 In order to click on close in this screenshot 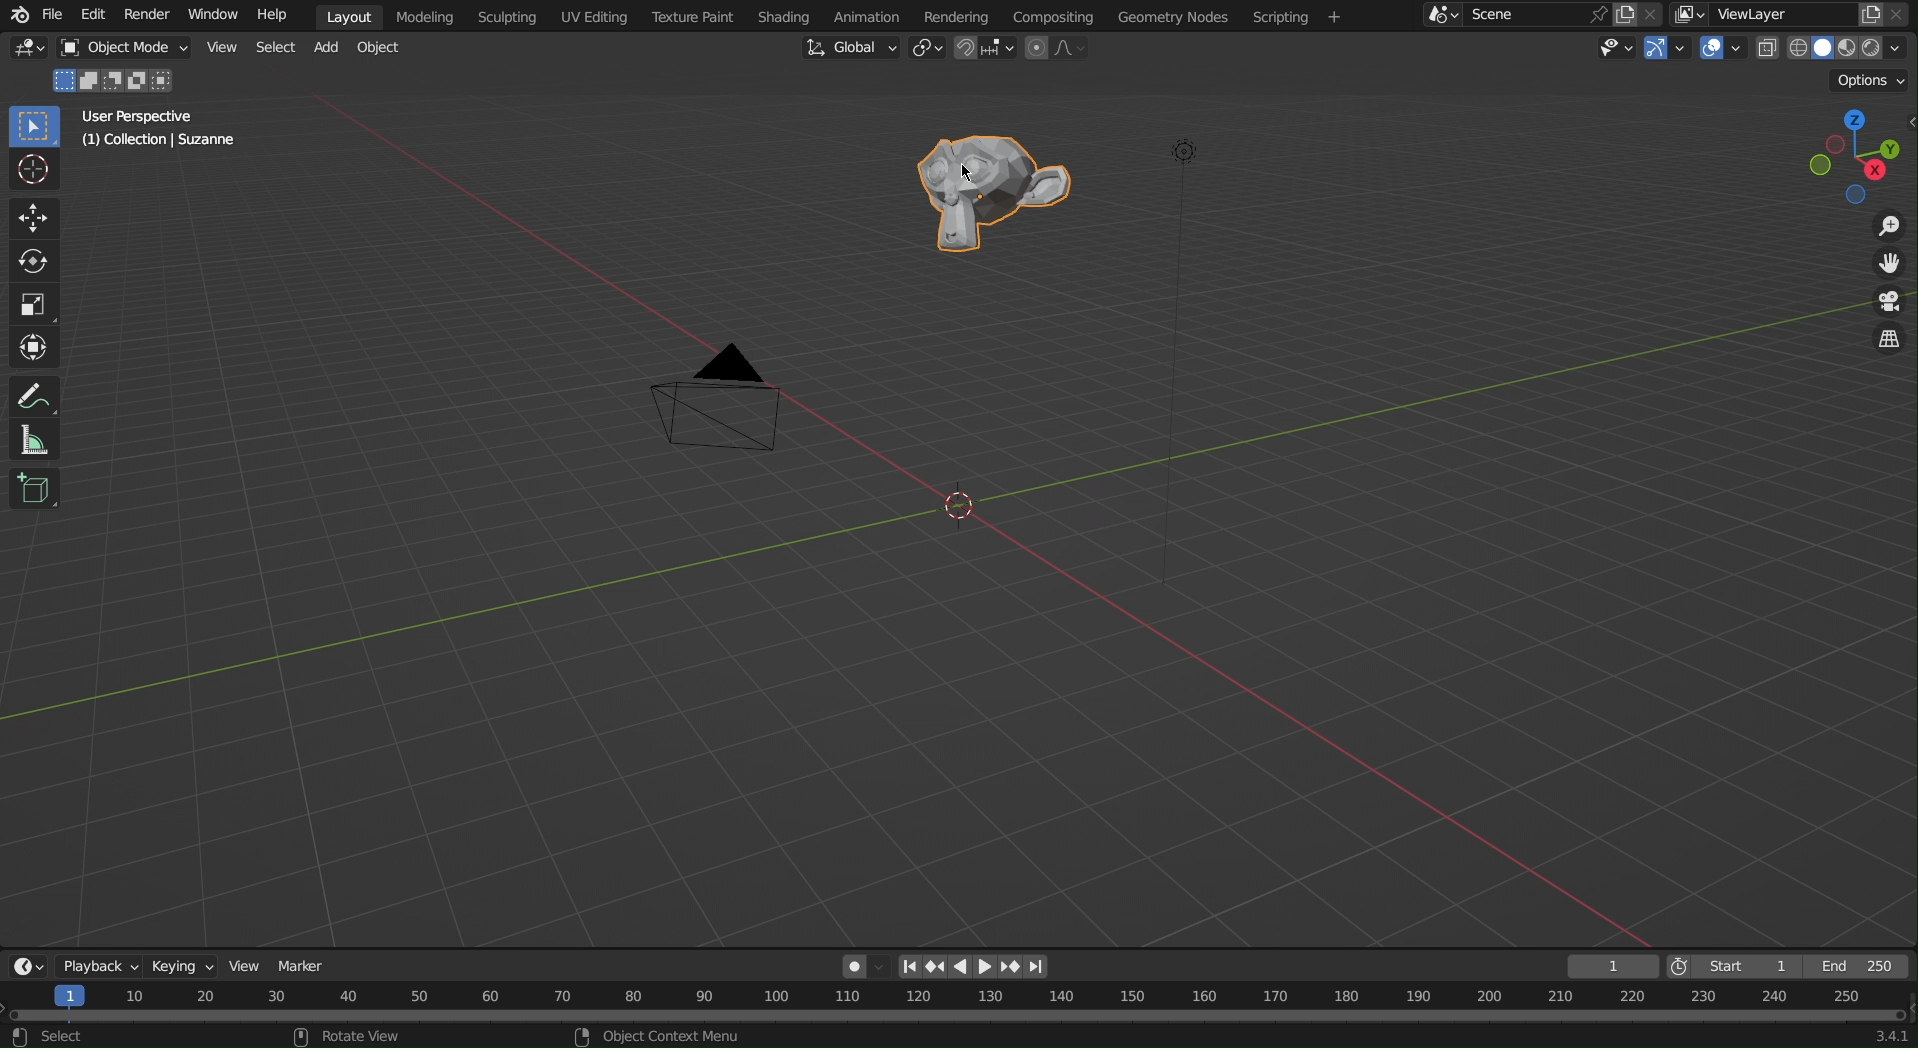, I will do `click(1653, 14)`.